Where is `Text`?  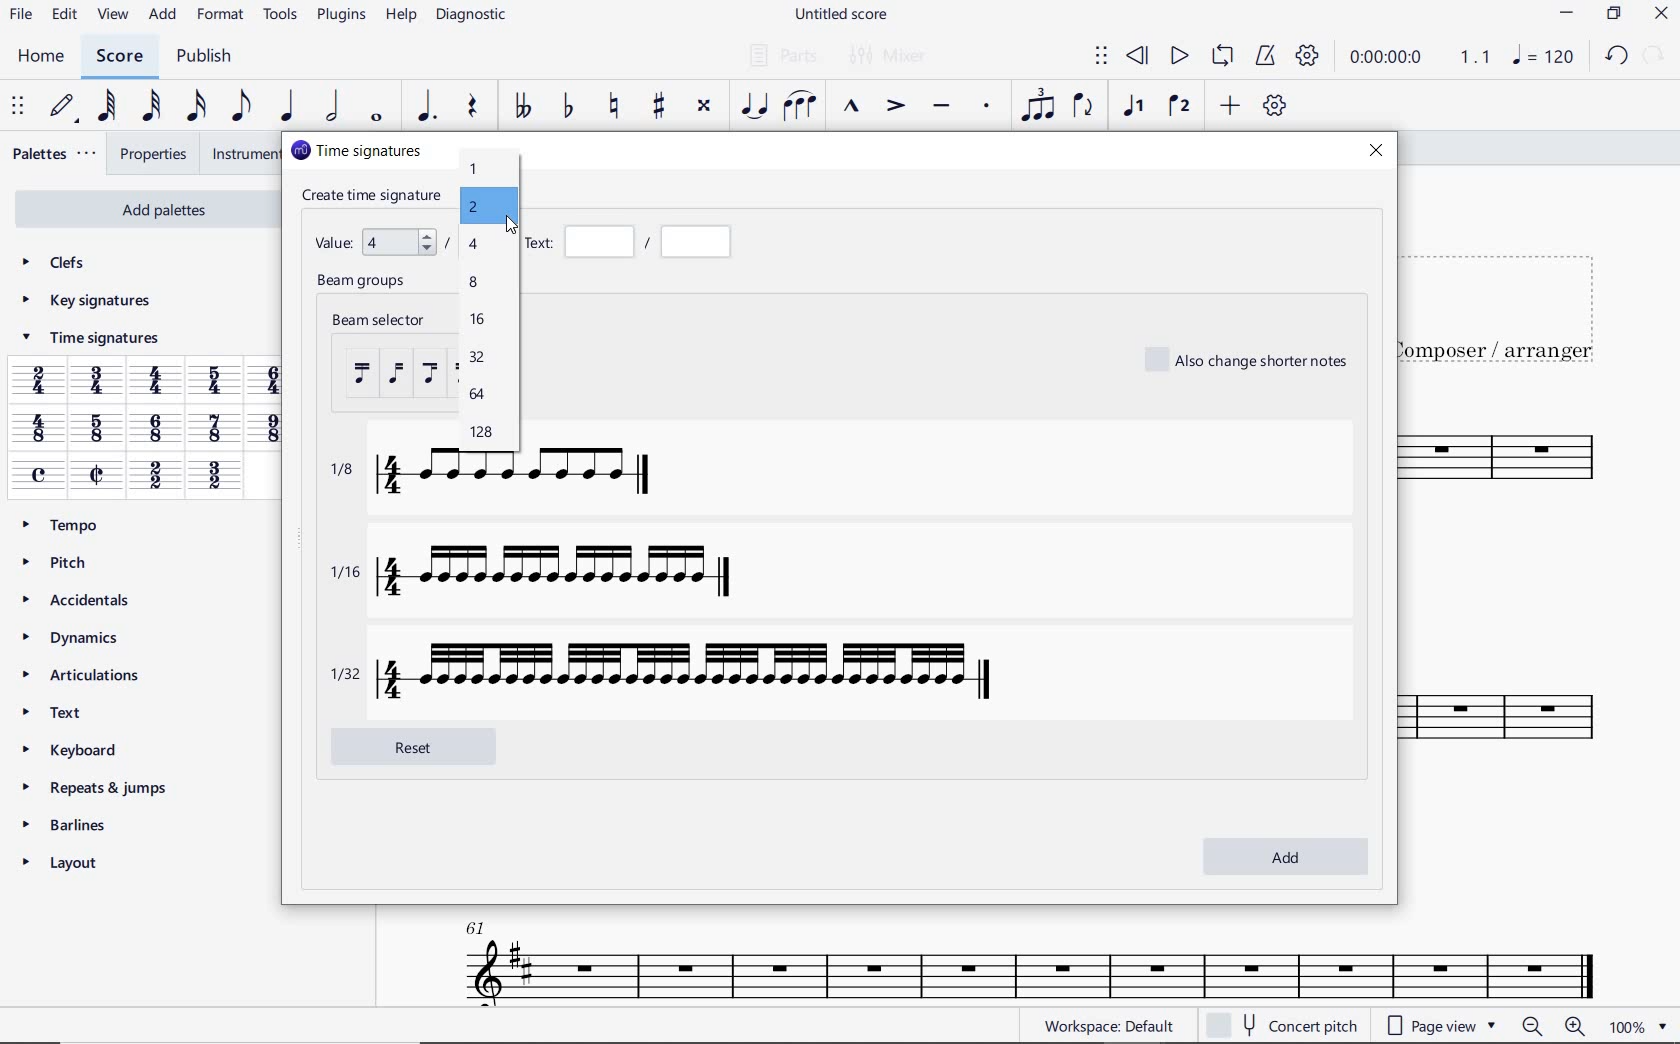 Text is located at coordinates (635, 242).